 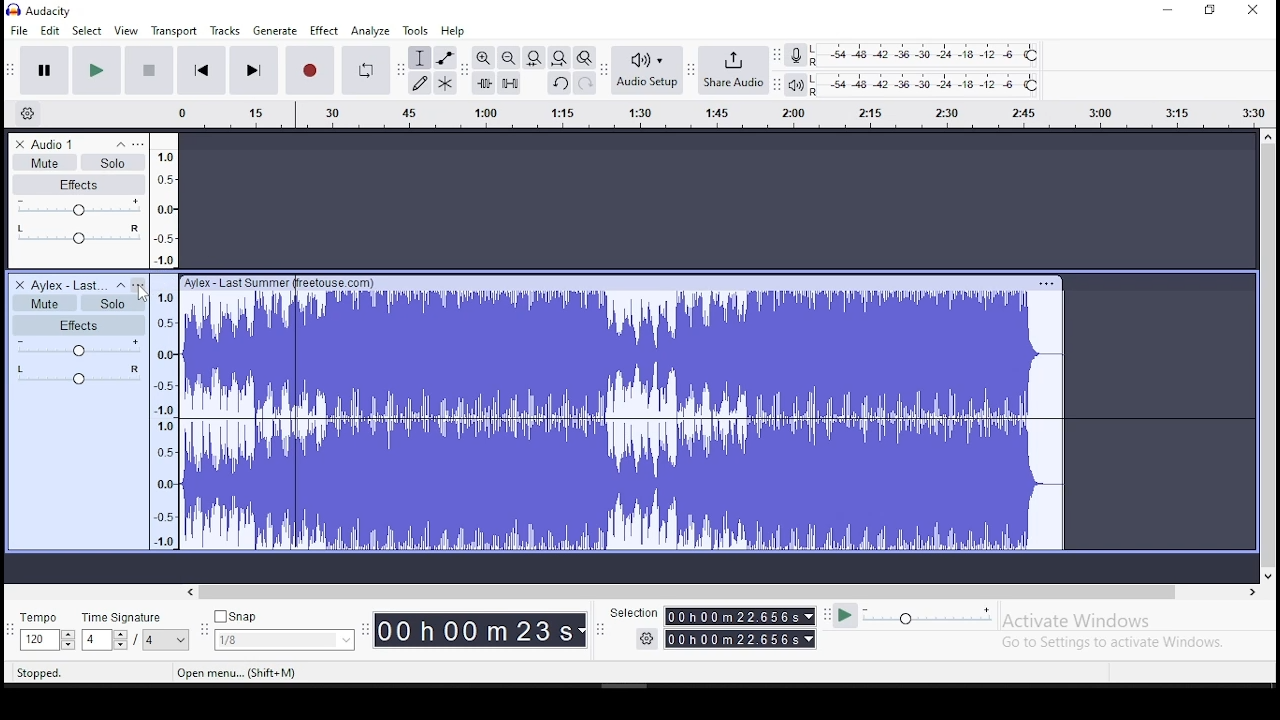 I want to click on selection settings, so click(x=646, y=639).